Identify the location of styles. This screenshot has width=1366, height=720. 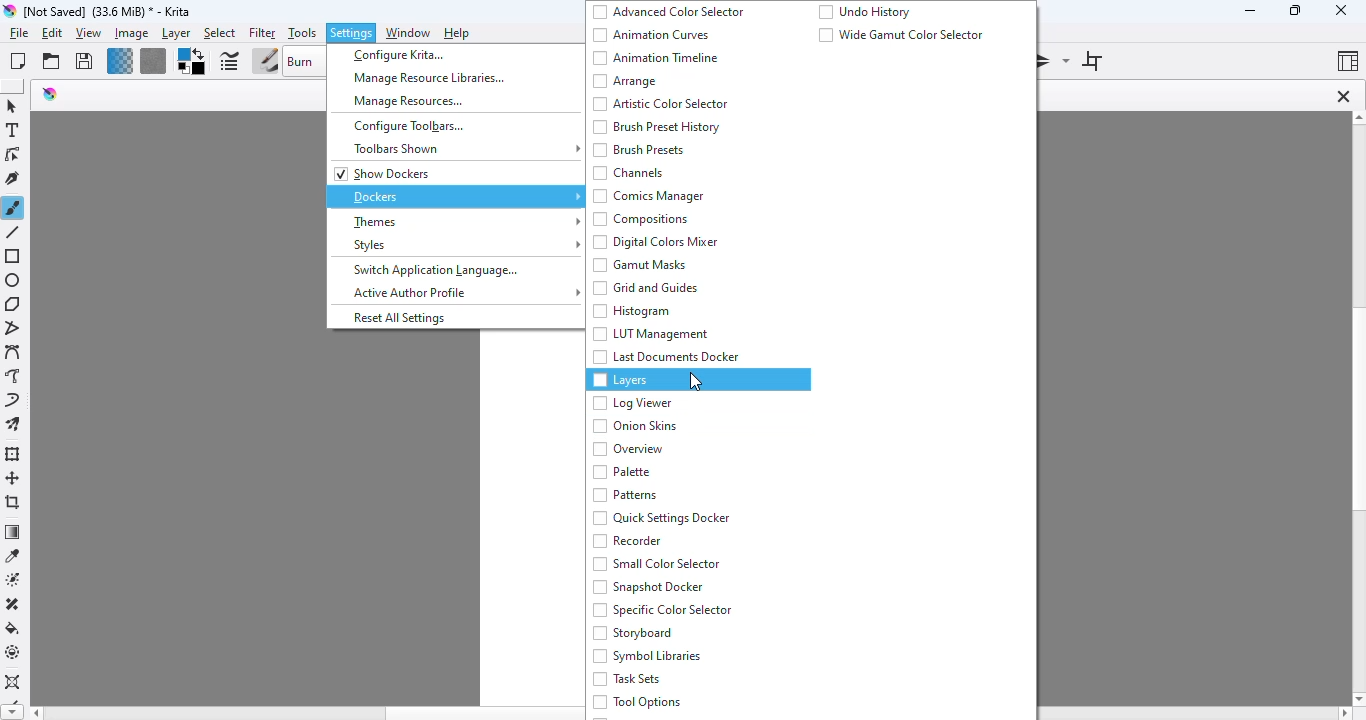
(463, 244).